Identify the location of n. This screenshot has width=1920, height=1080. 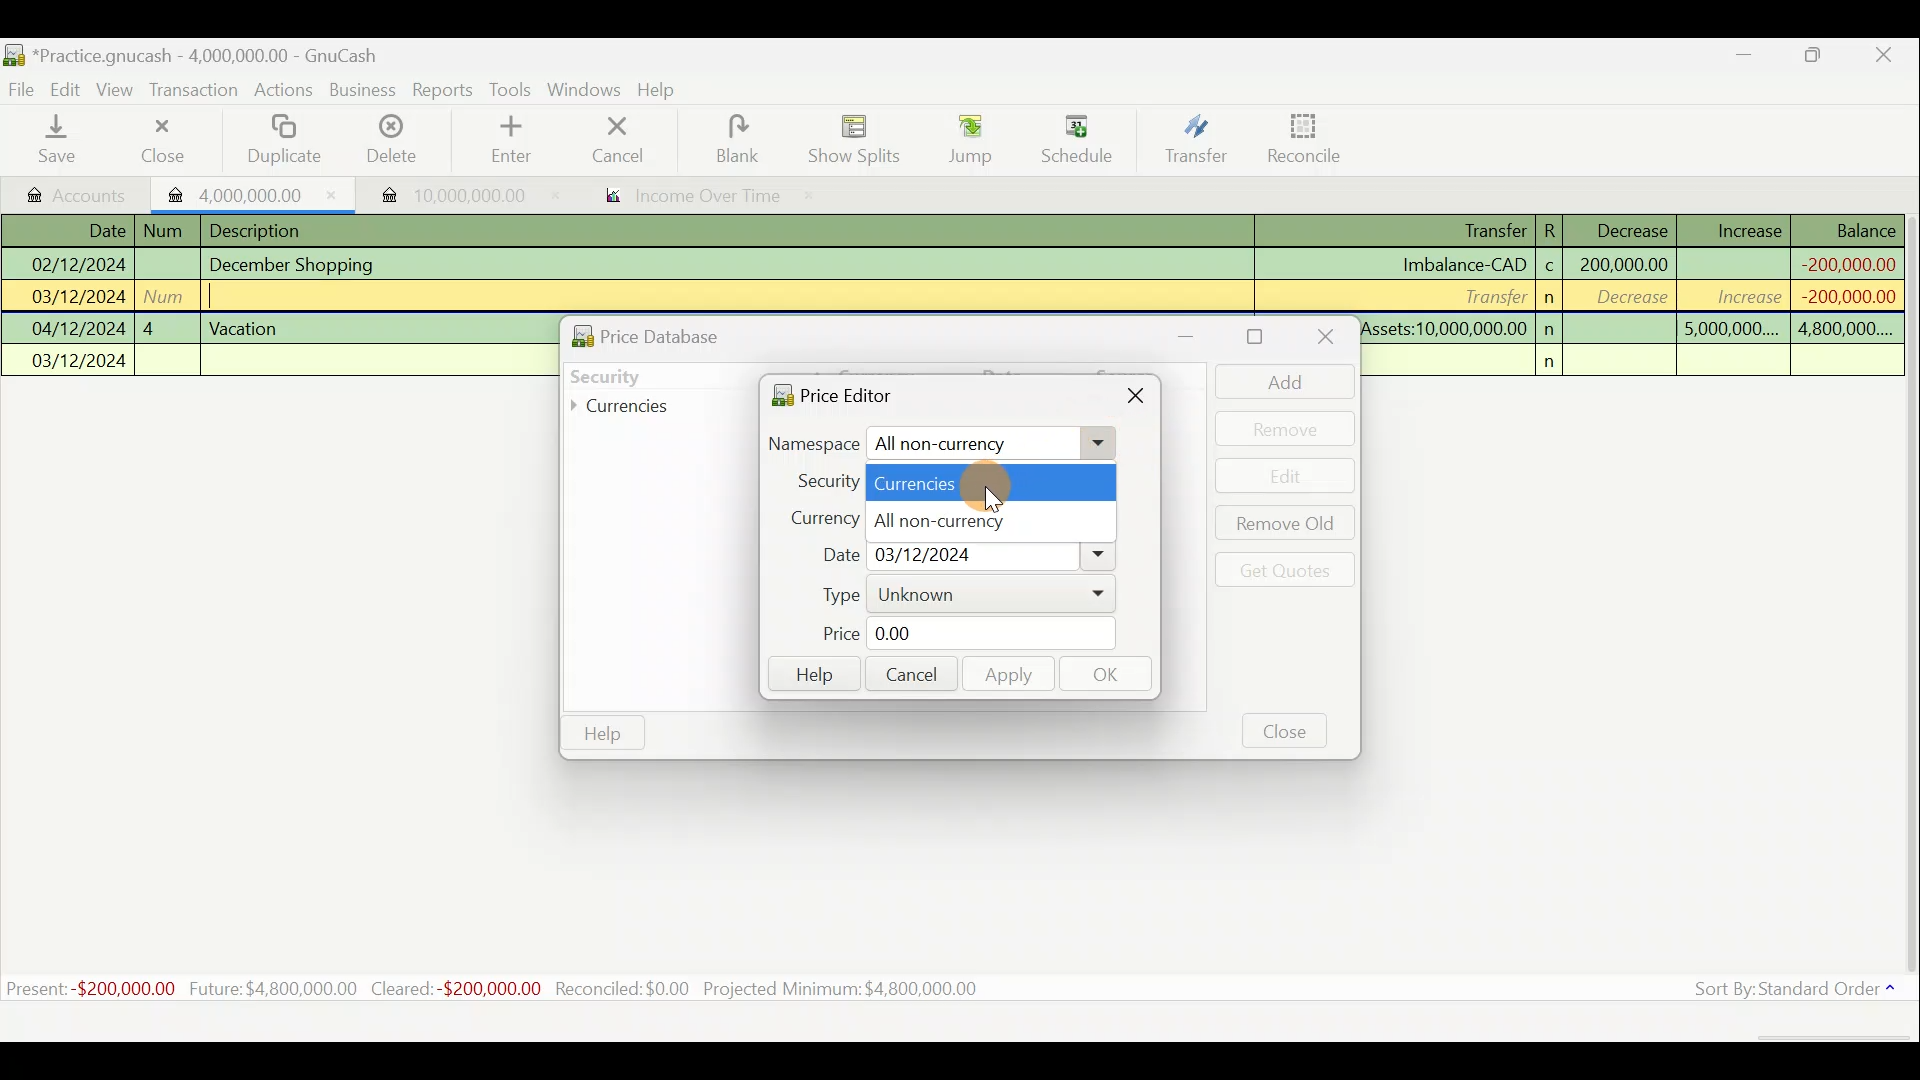
(1552, 329).